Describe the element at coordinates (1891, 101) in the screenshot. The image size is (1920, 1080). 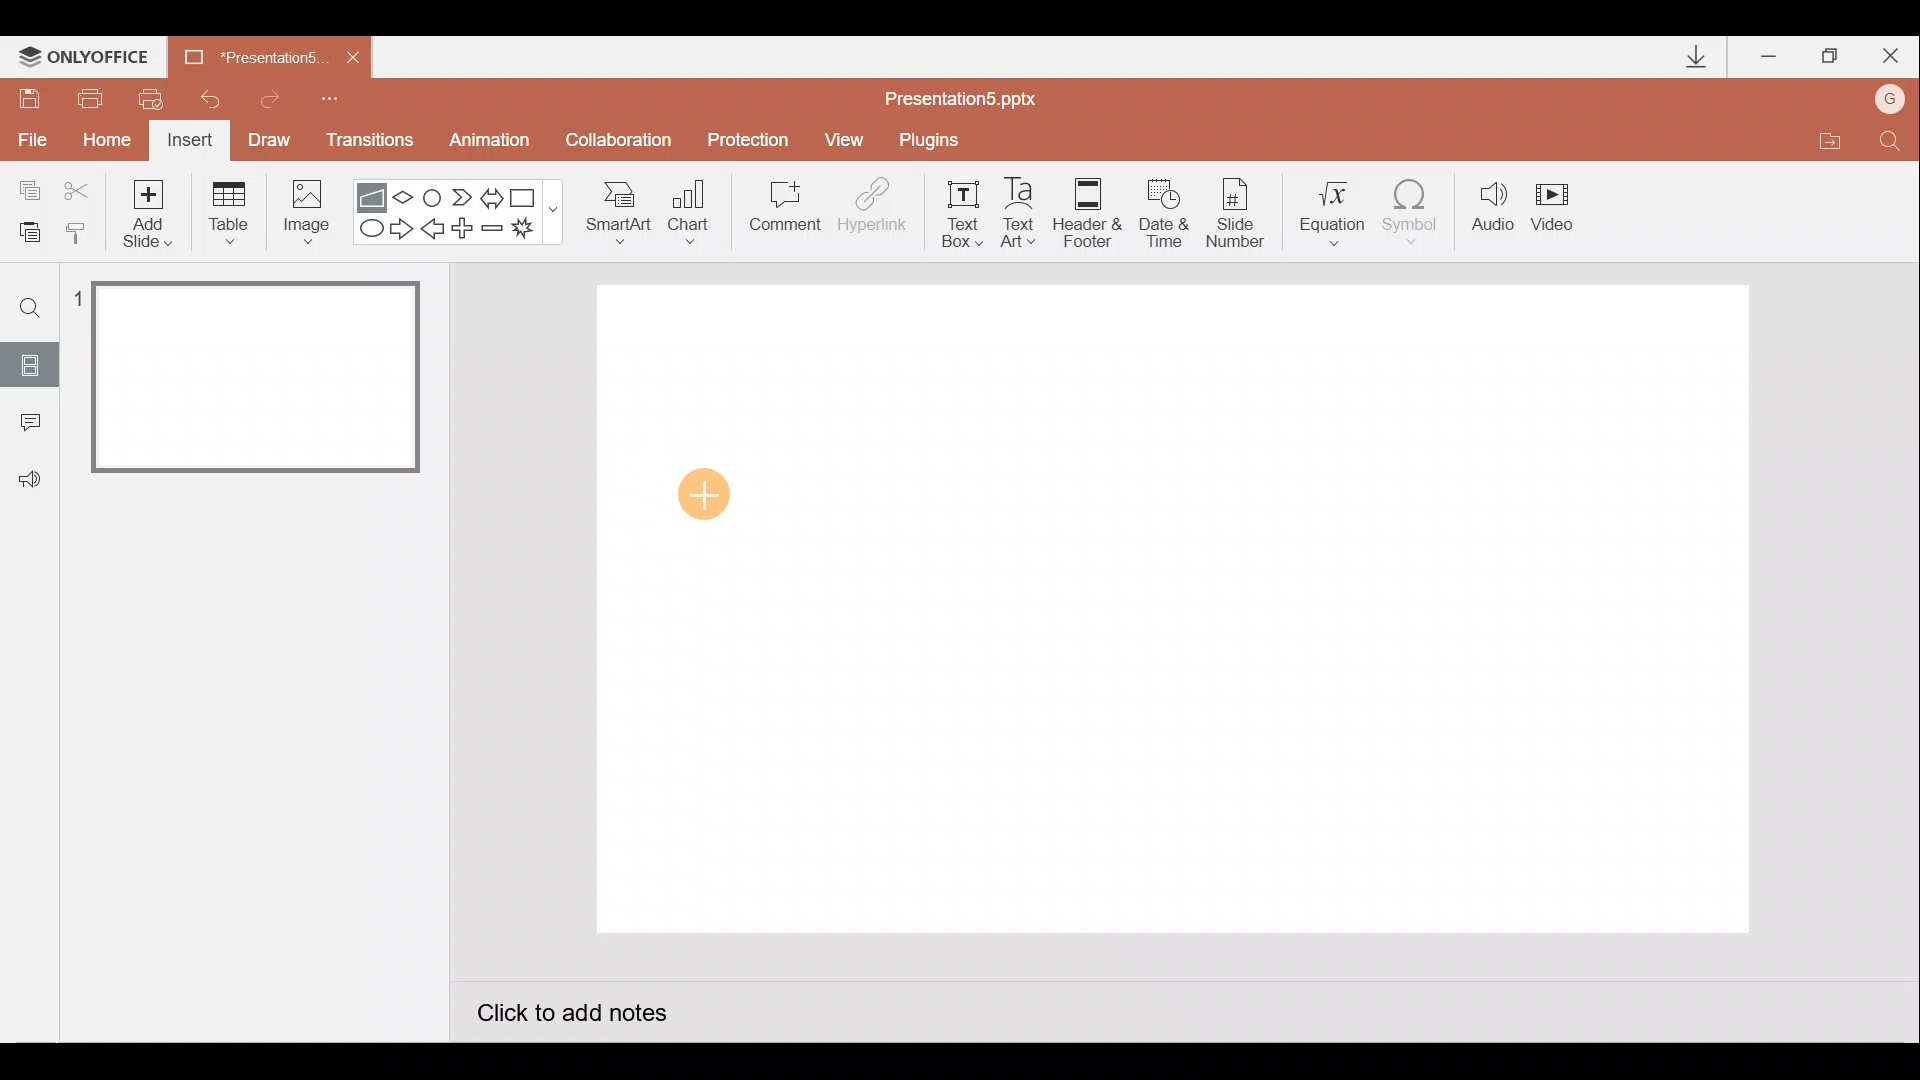
I see `Account name` at that location.